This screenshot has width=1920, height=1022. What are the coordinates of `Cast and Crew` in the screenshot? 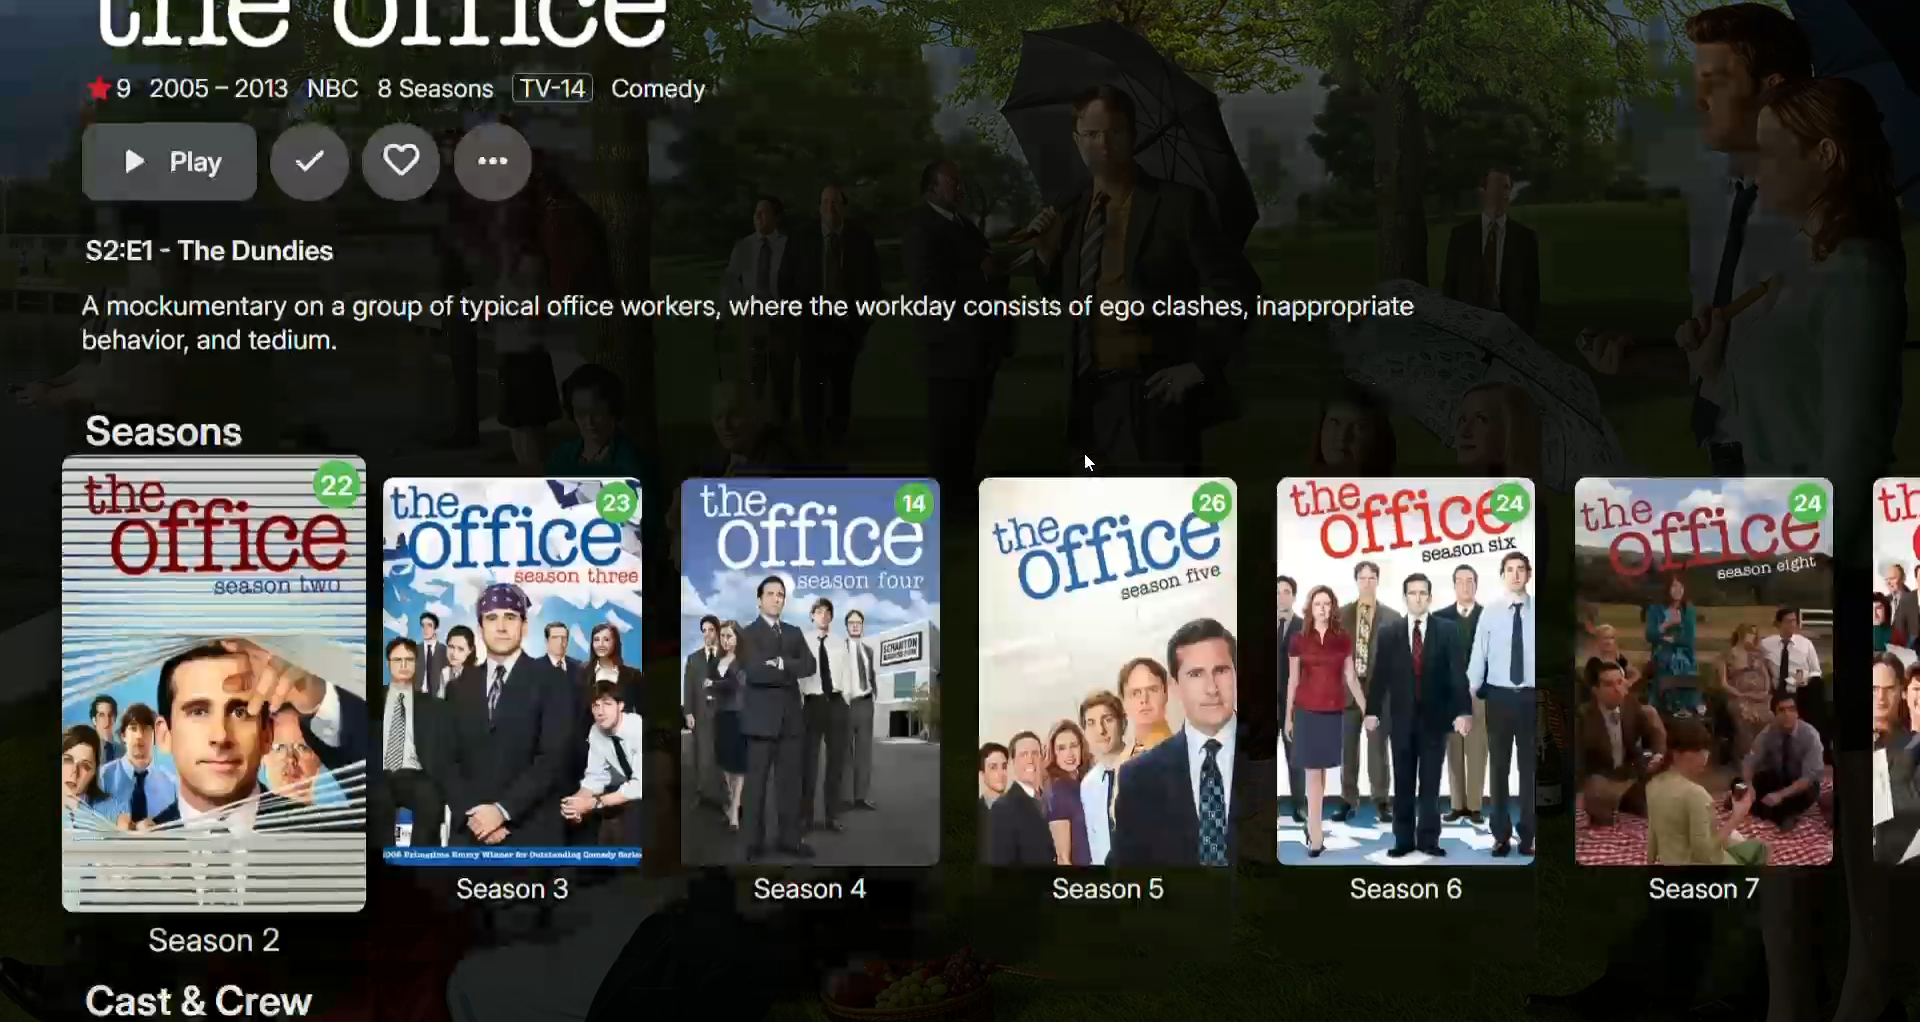 It's located at (206, 996).